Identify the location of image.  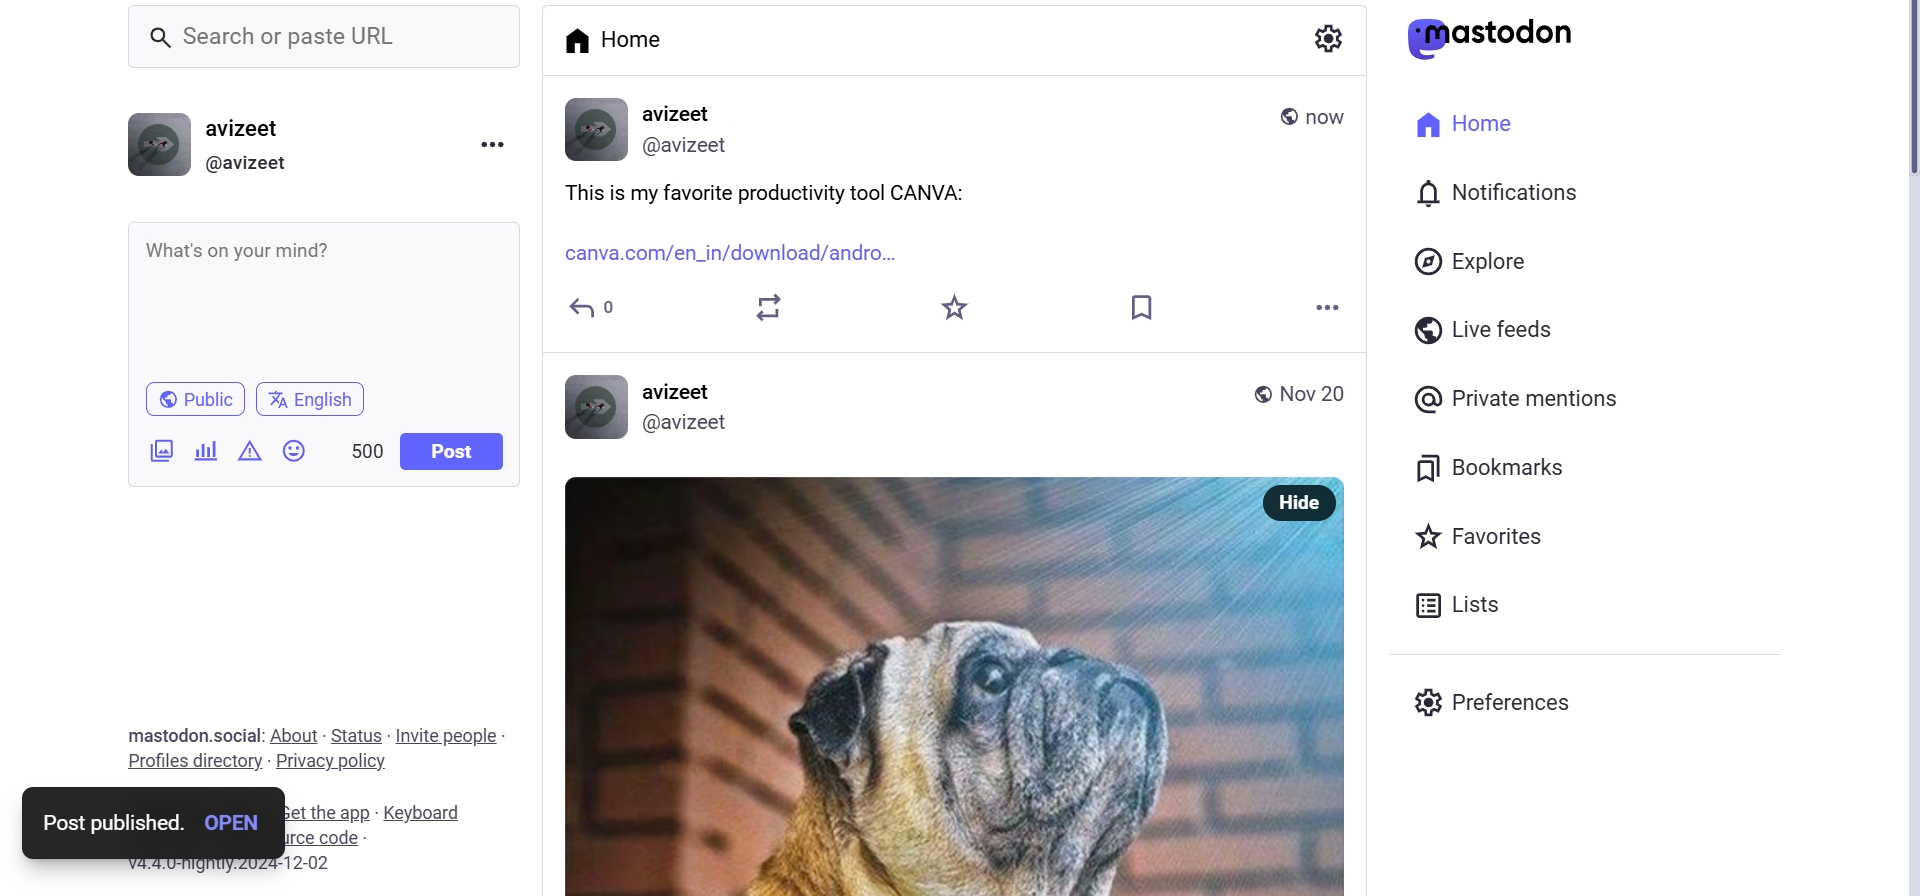
(902, 685).